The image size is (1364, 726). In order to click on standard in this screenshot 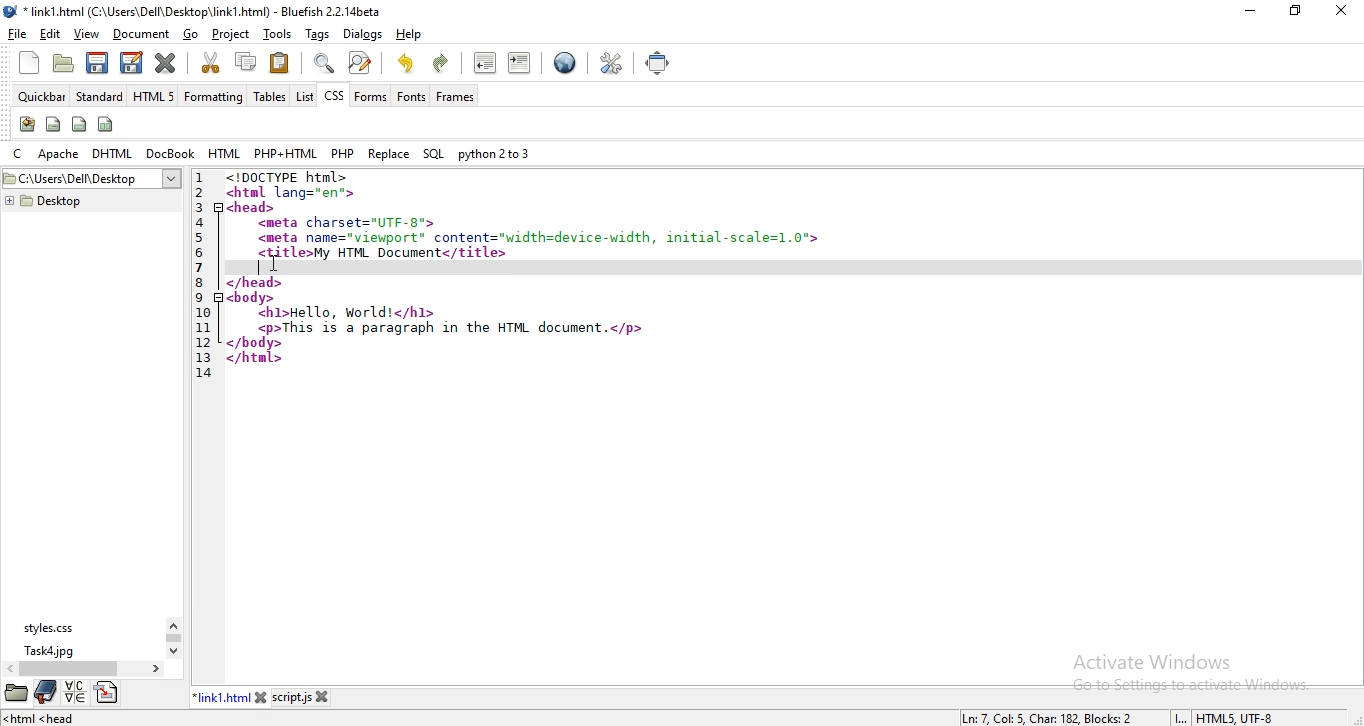, I will do `click(99, 95)`.